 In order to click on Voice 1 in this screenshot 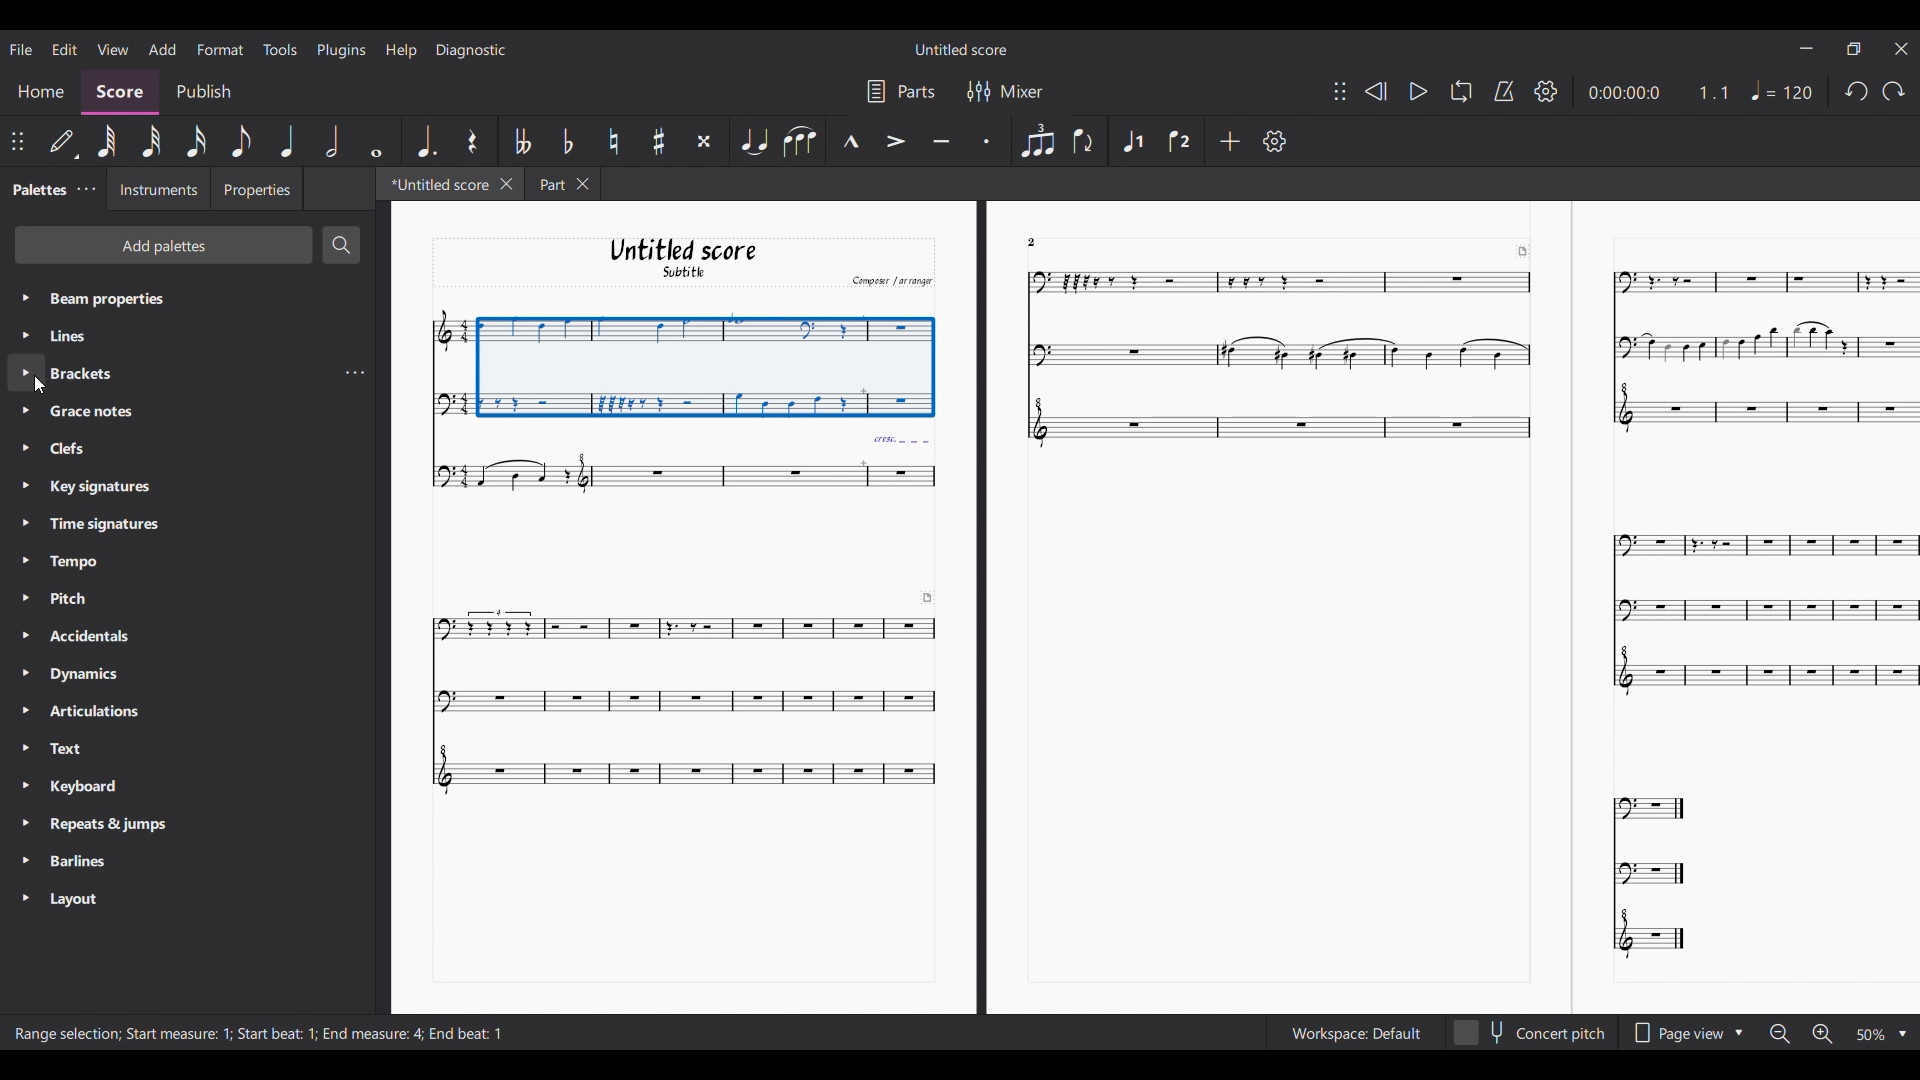, I will do `click(1133, 139)`.